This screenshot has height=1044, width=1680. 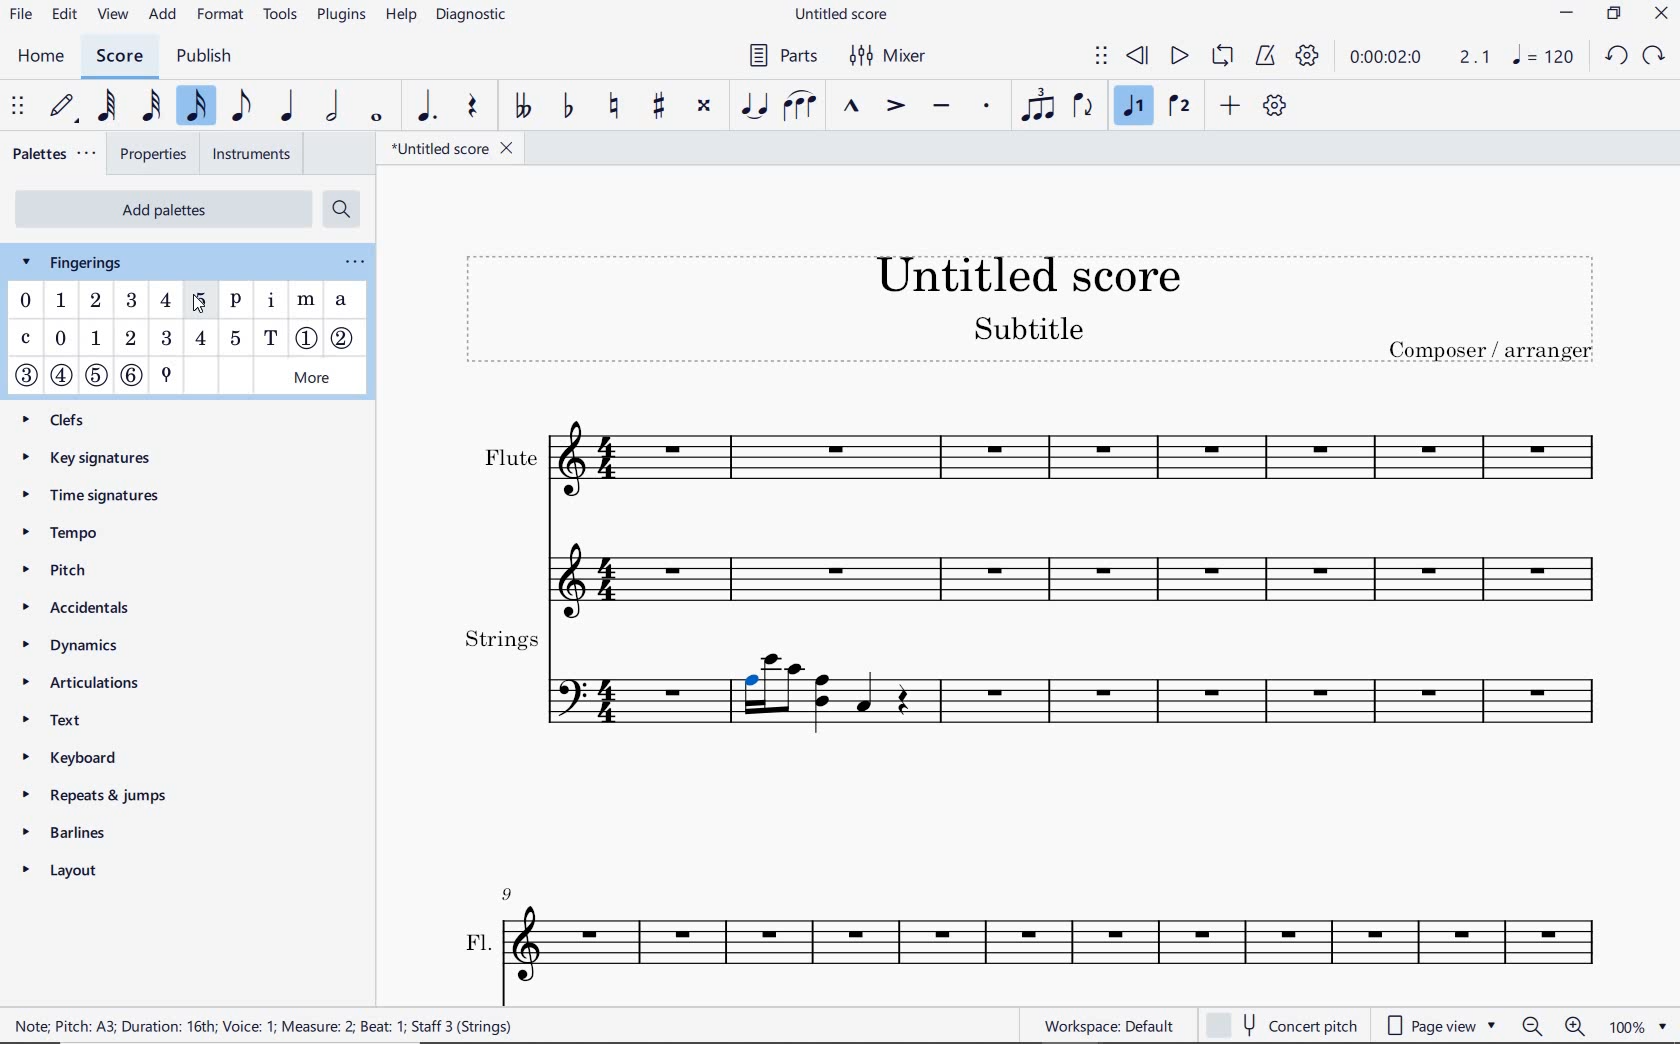 I want to click on file, so click(x=21, y=16).